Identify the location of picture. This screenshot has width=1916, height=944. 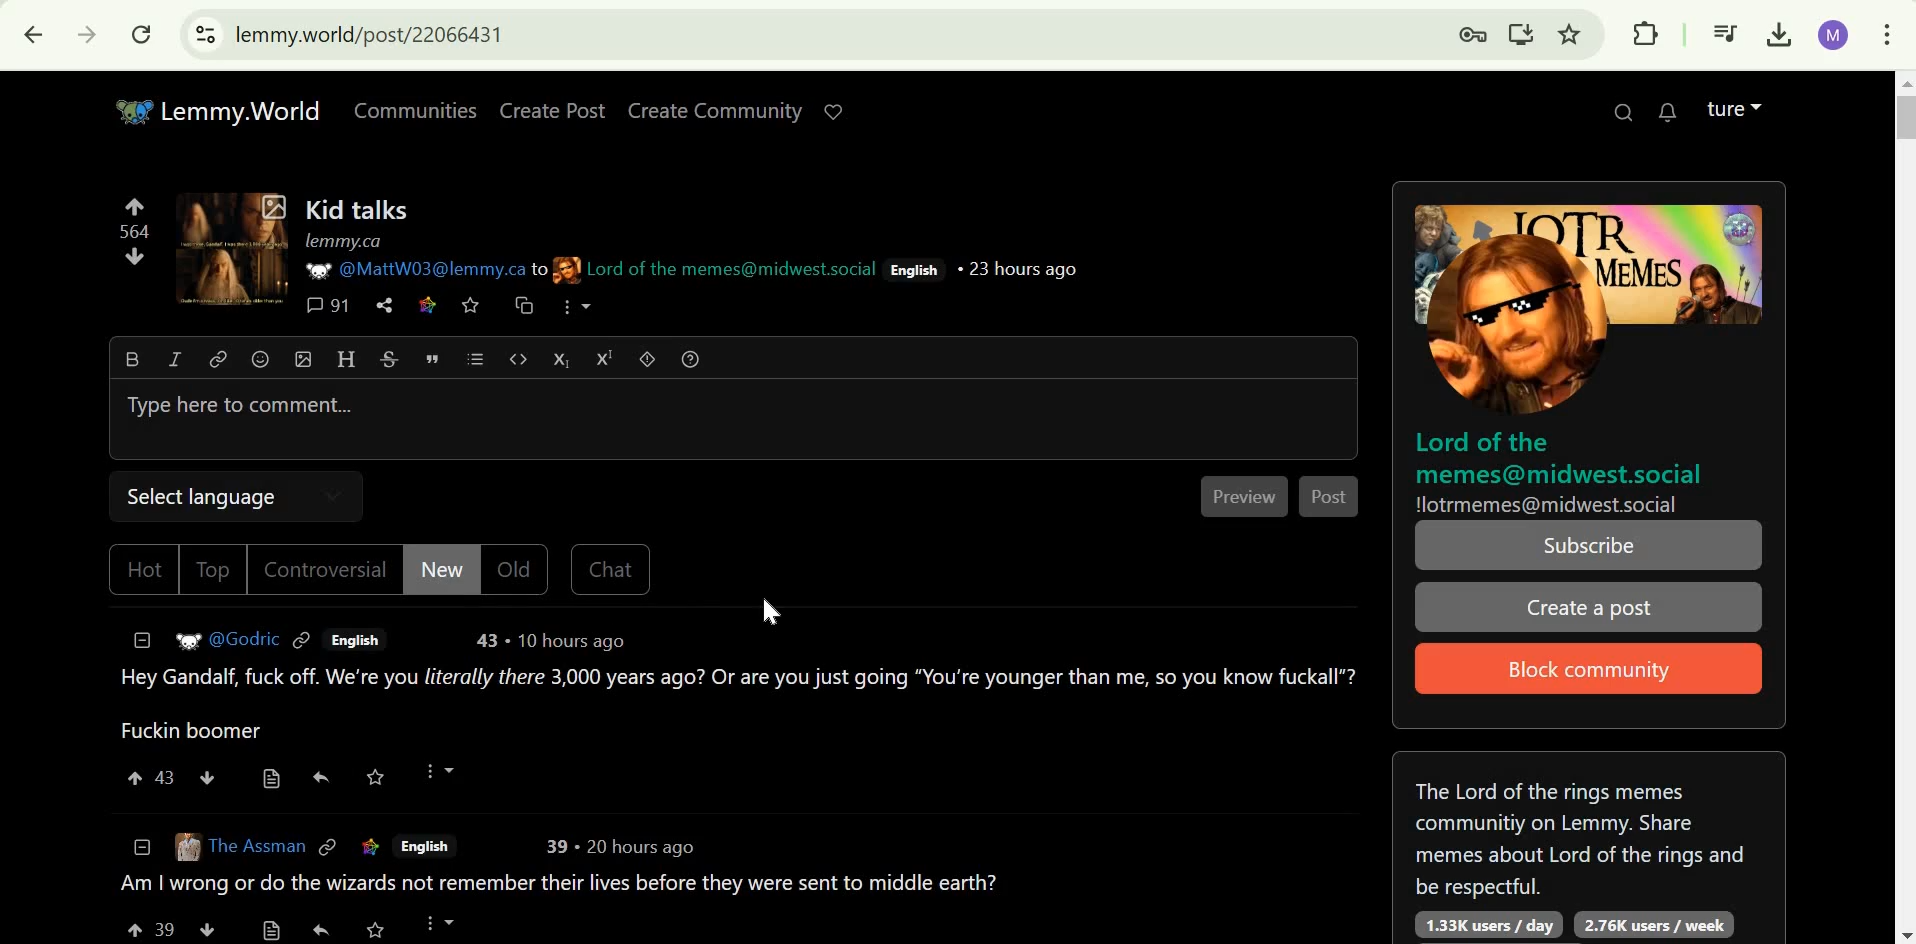
(186, 844).